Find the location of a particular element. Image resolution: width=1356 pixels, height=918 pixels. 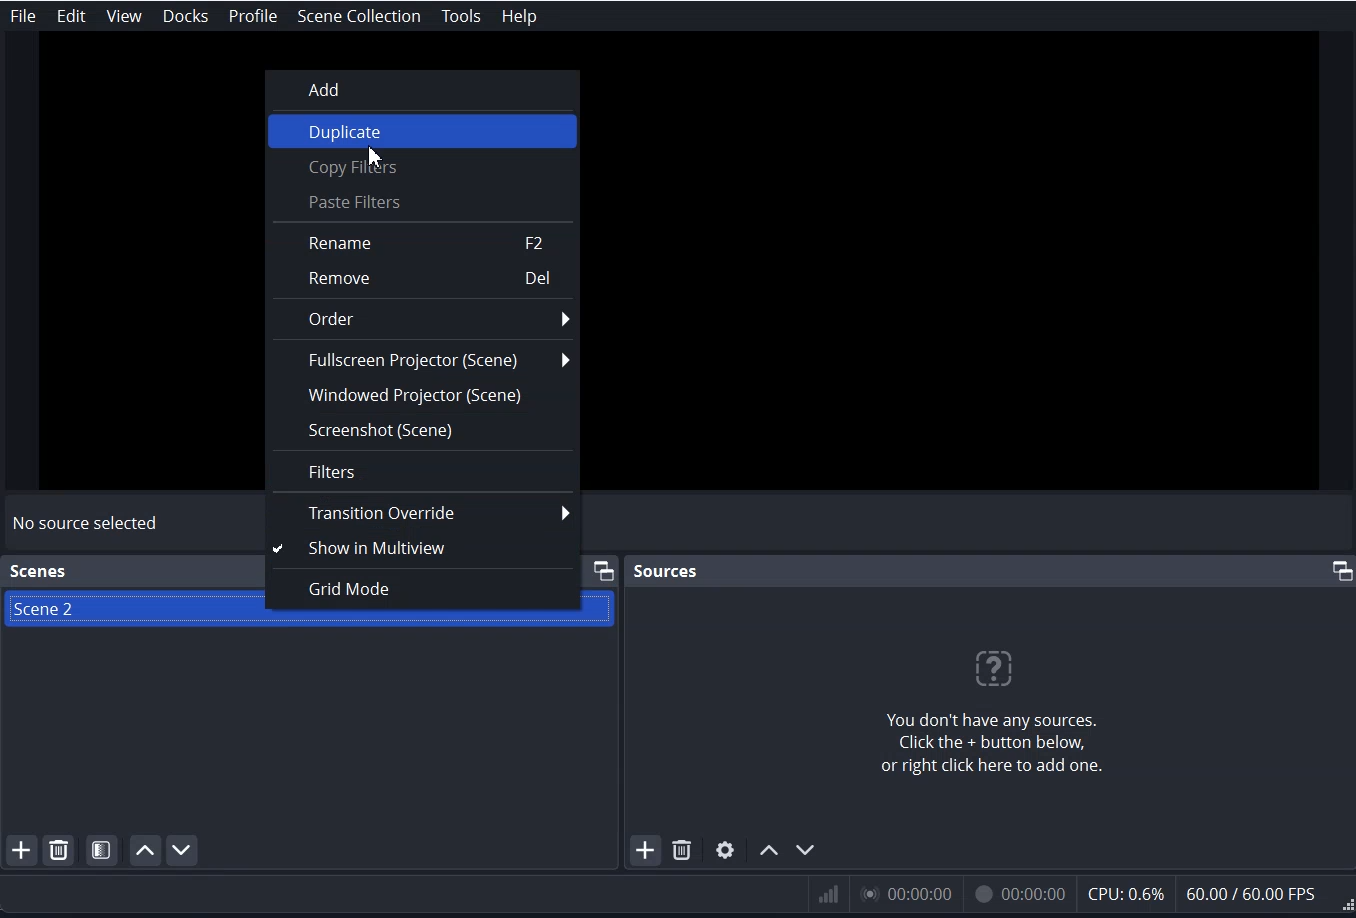

Show in Multiview is located at coordinates (423, 549).